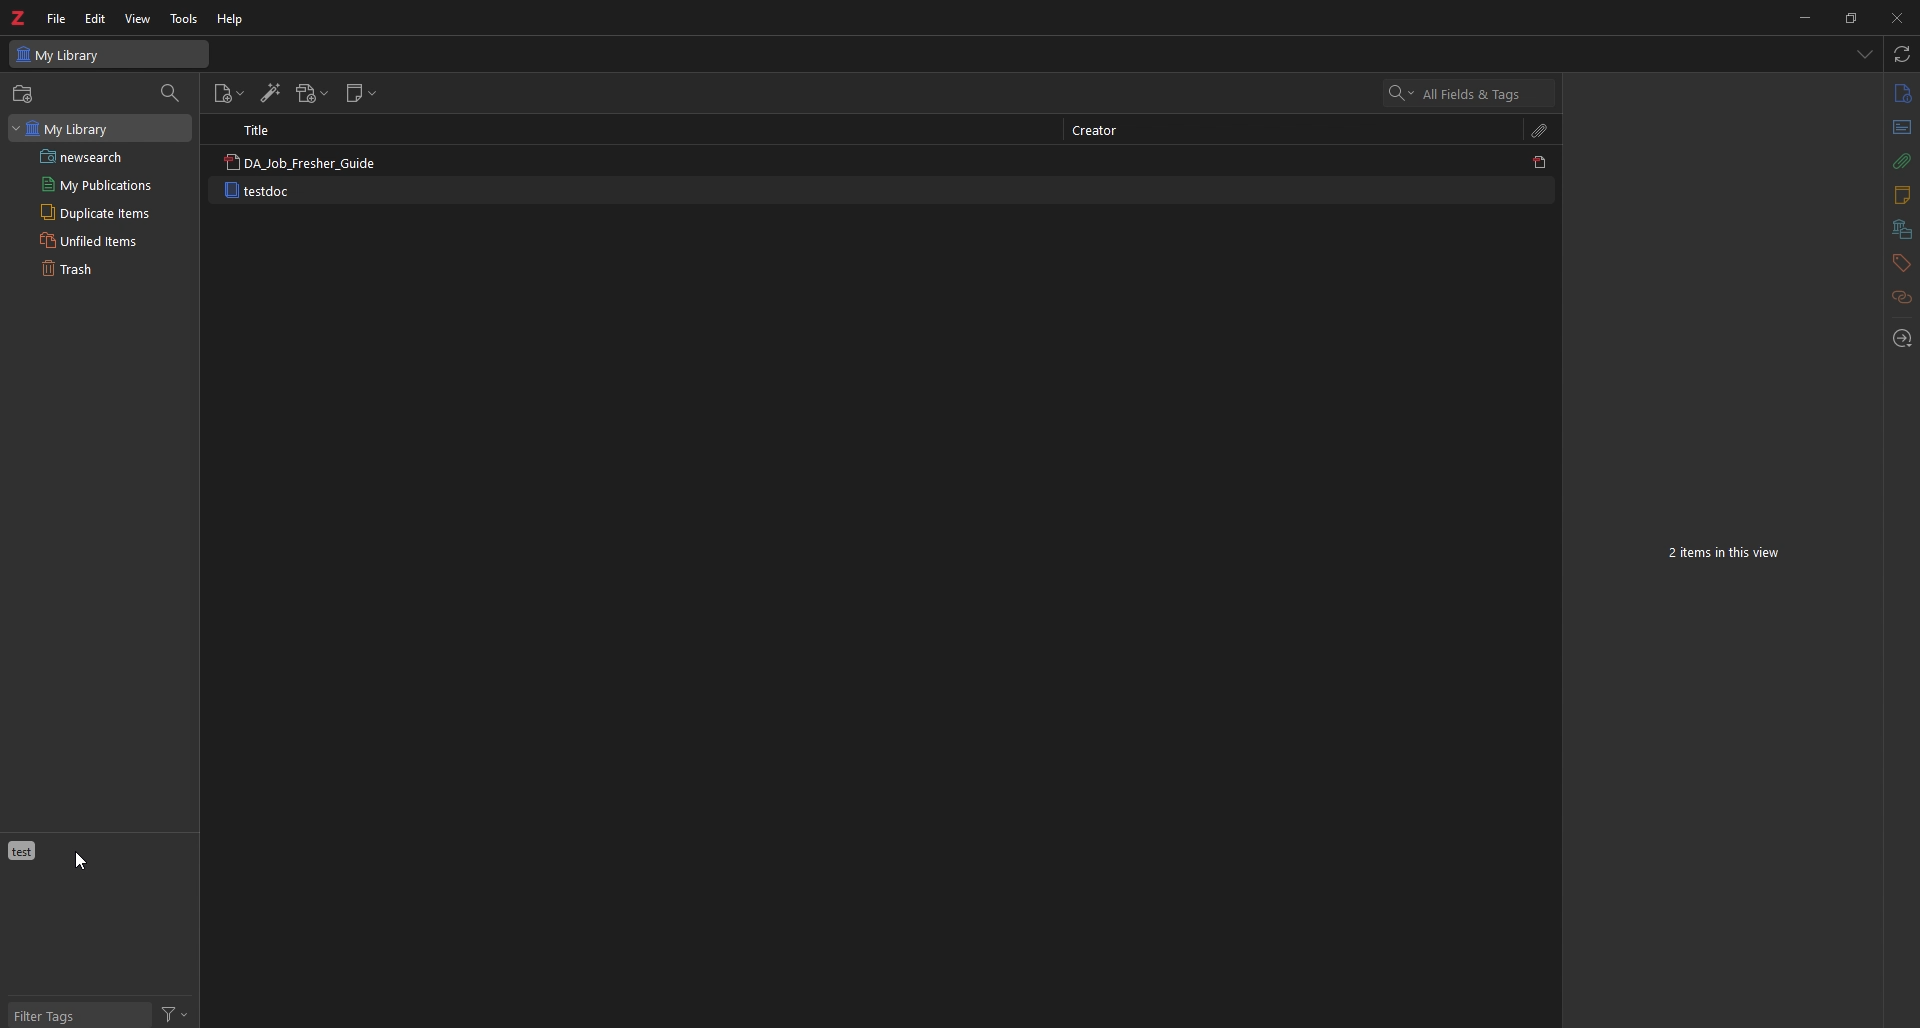  Describe the element at coordinates (1901, 162) in the screenshot. I see `attachment` at that location.